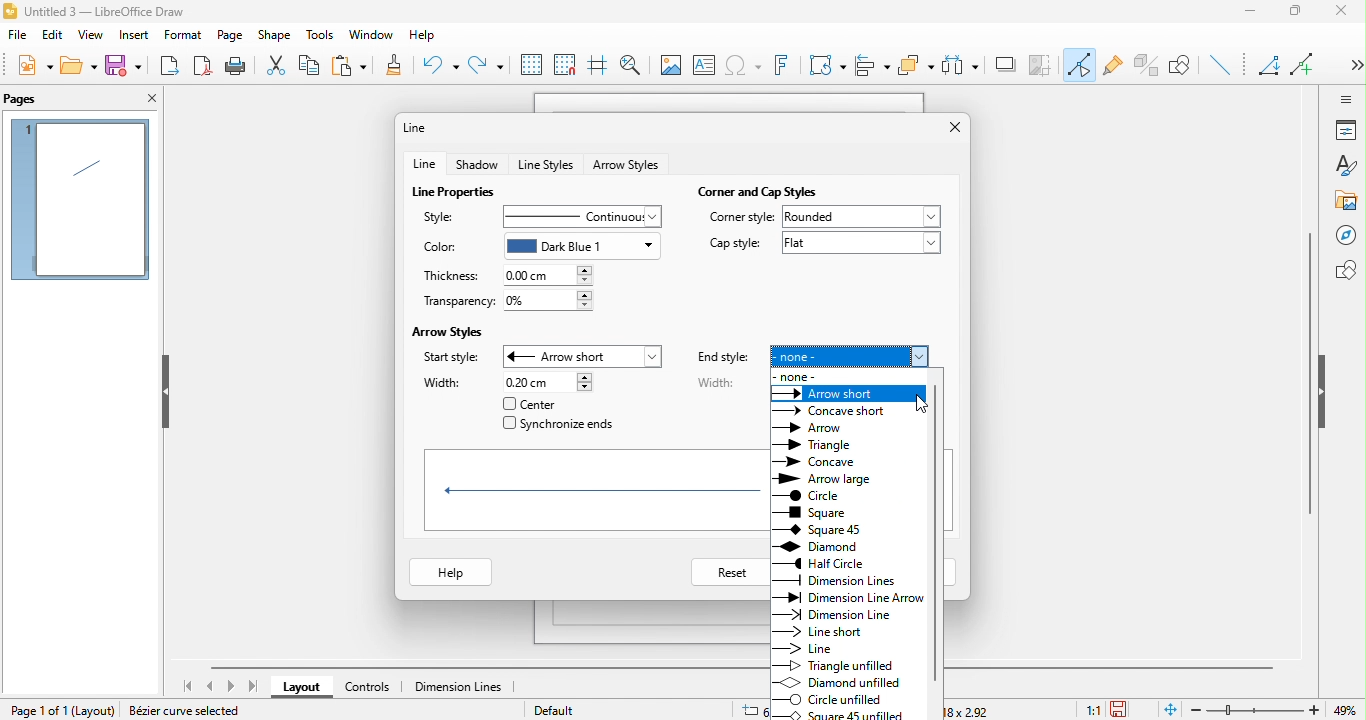 This screenshot has height=720, width=1366. I want to click on reset, so click(721, 573).